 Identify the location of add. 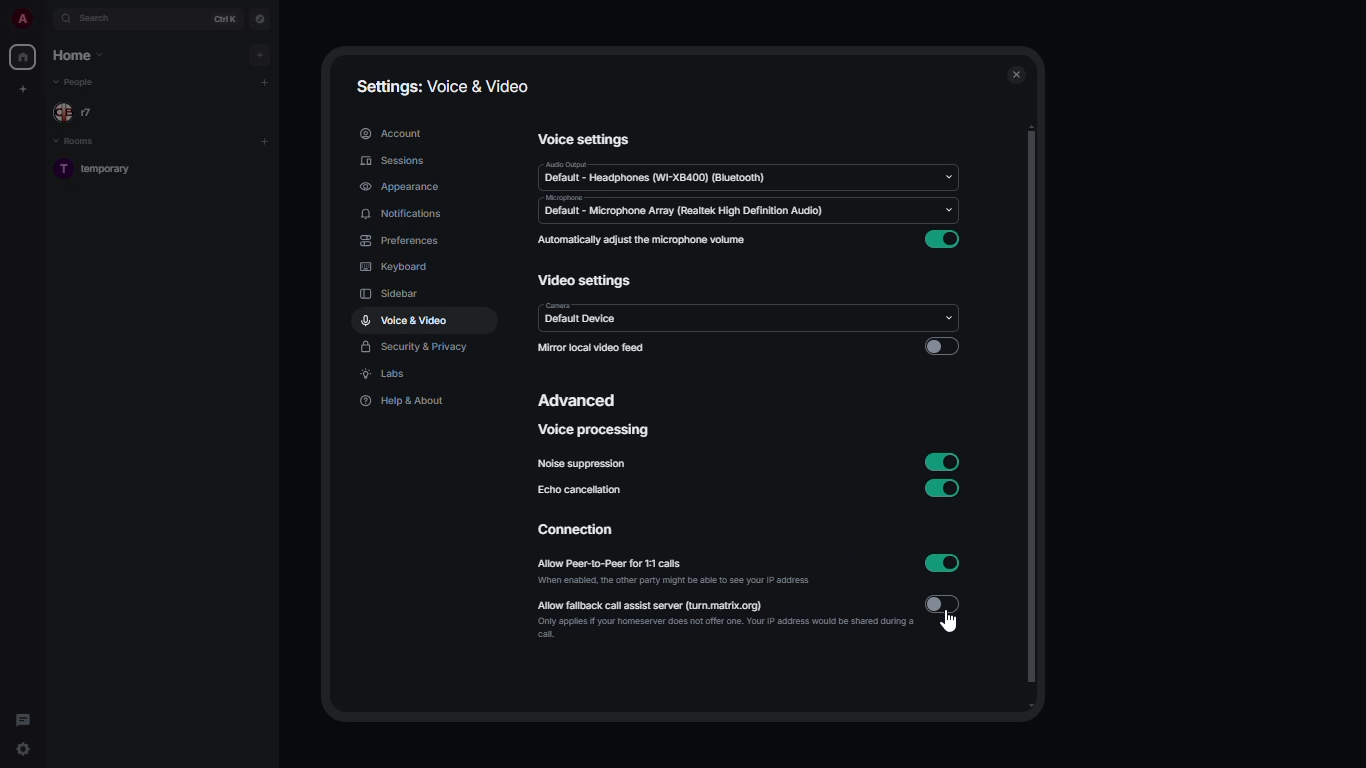
(265, 80).